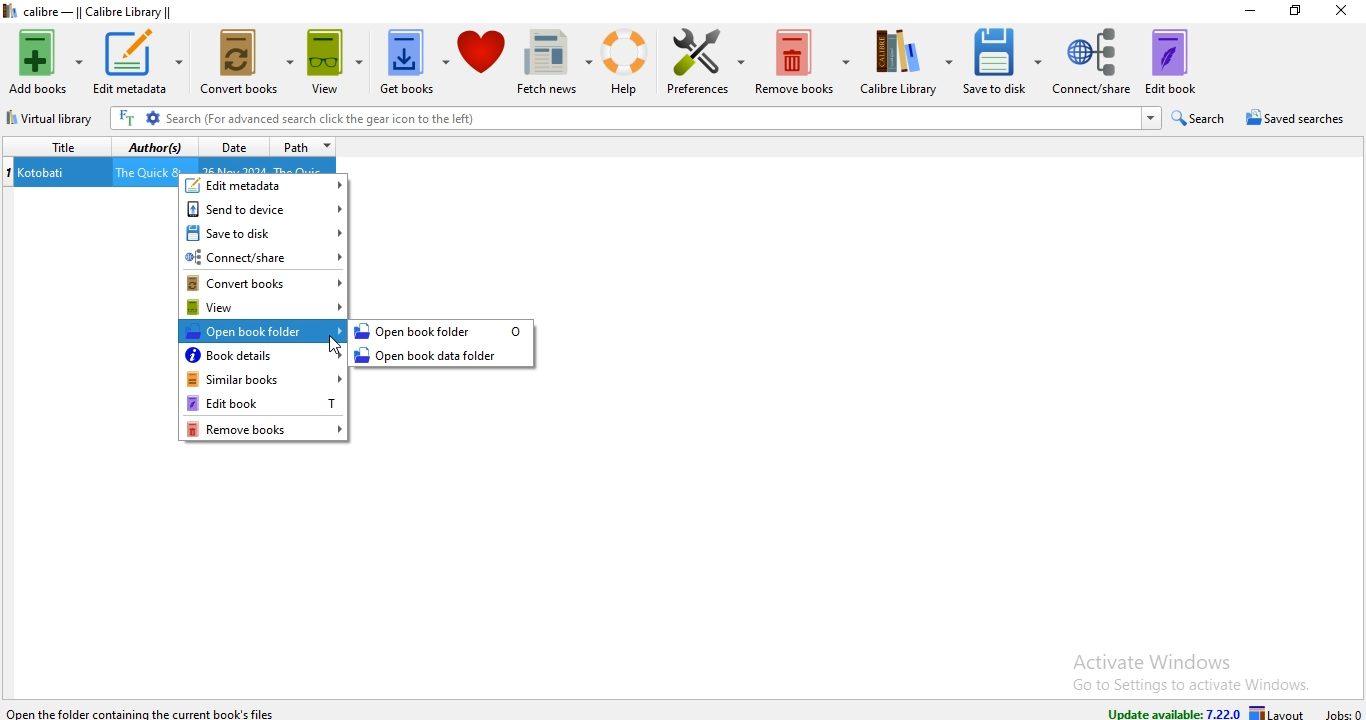 The height and width of the screenshot is (720, 1366). Describe the element at coordinates (1292, 10) in the screenshot. I see `restore` at that location.